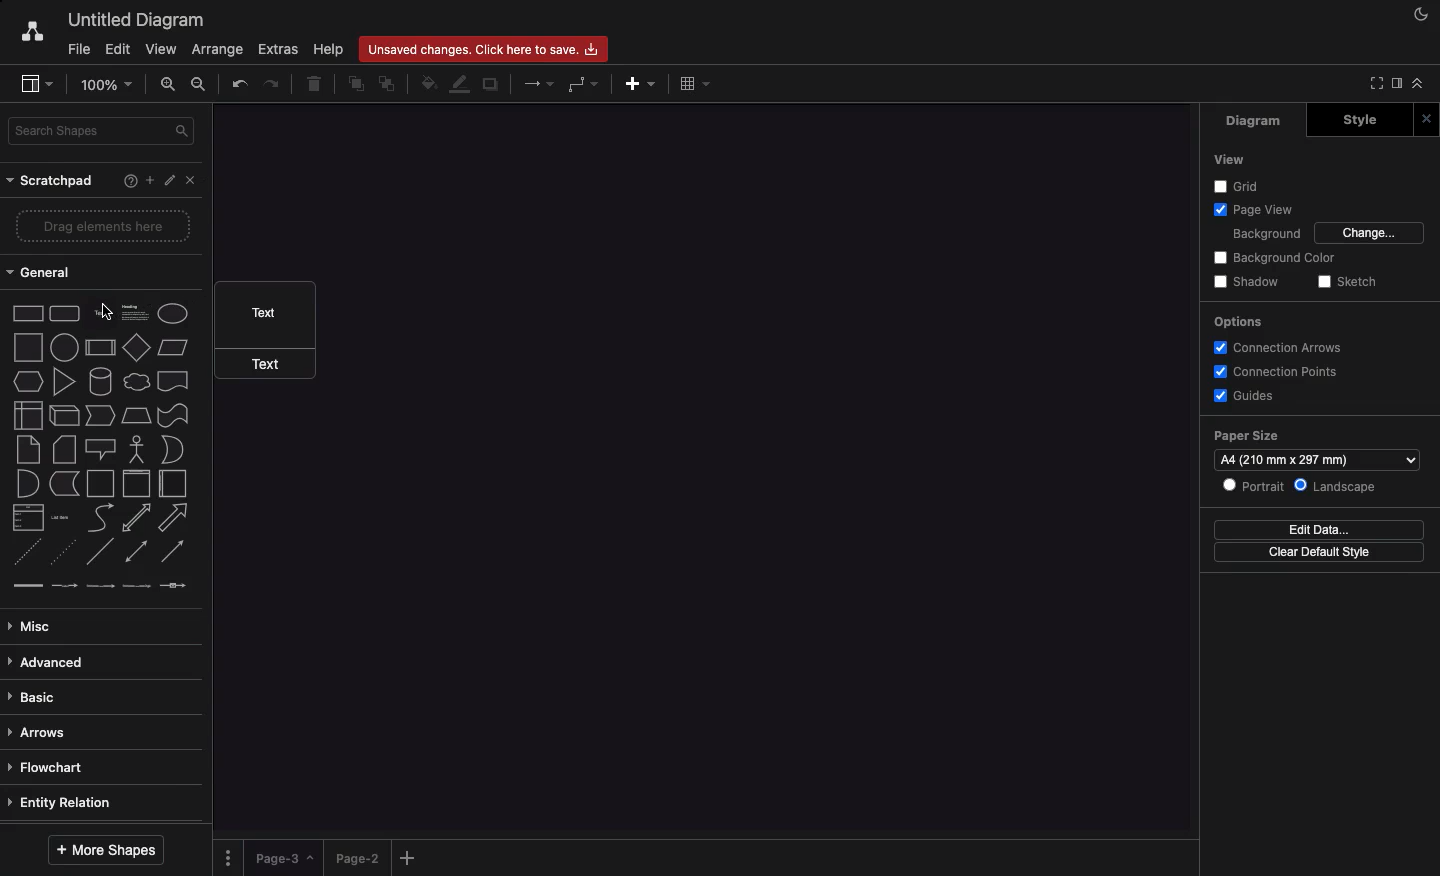 The width and height of the screenshot is (1440, 876). Describe the element at coordinates (109, 84) in the screenshot. I see `100% - Zoom` at that location.